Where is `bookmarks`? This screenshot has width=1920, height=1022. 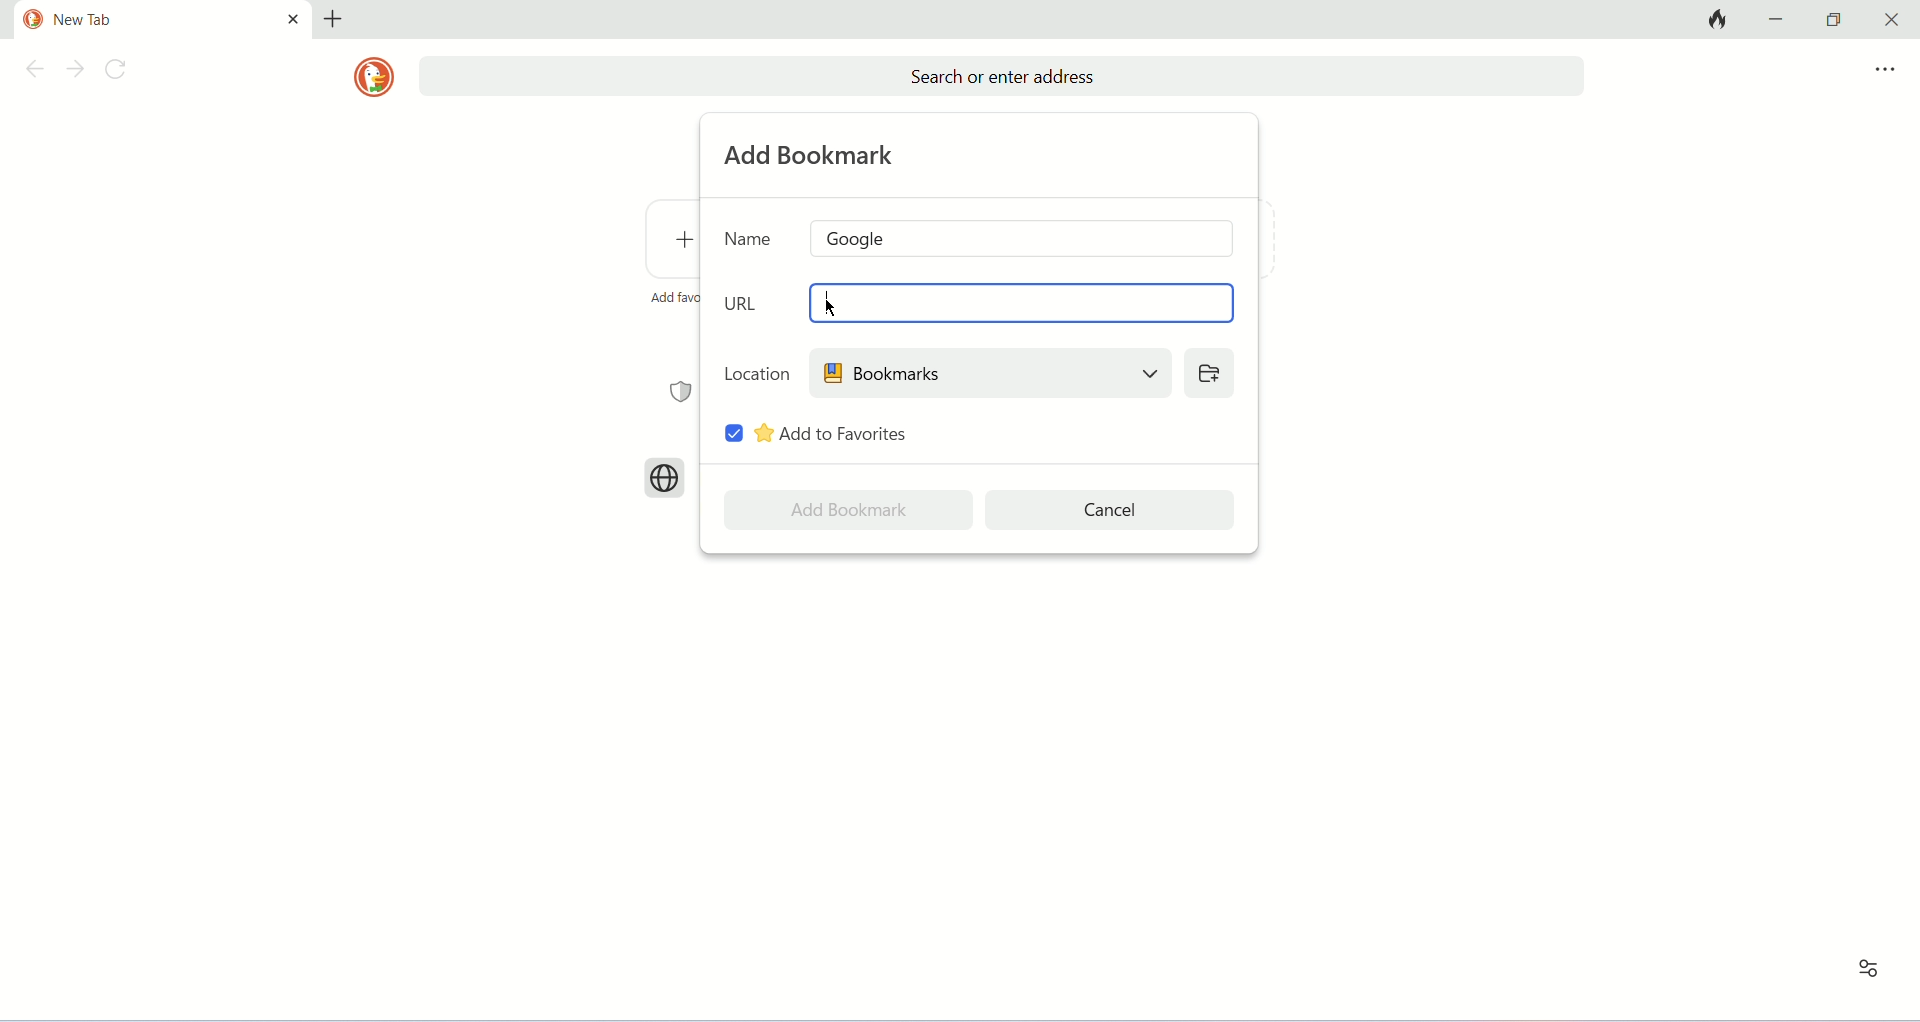 bookmarks is located at coordinates (989, 372).